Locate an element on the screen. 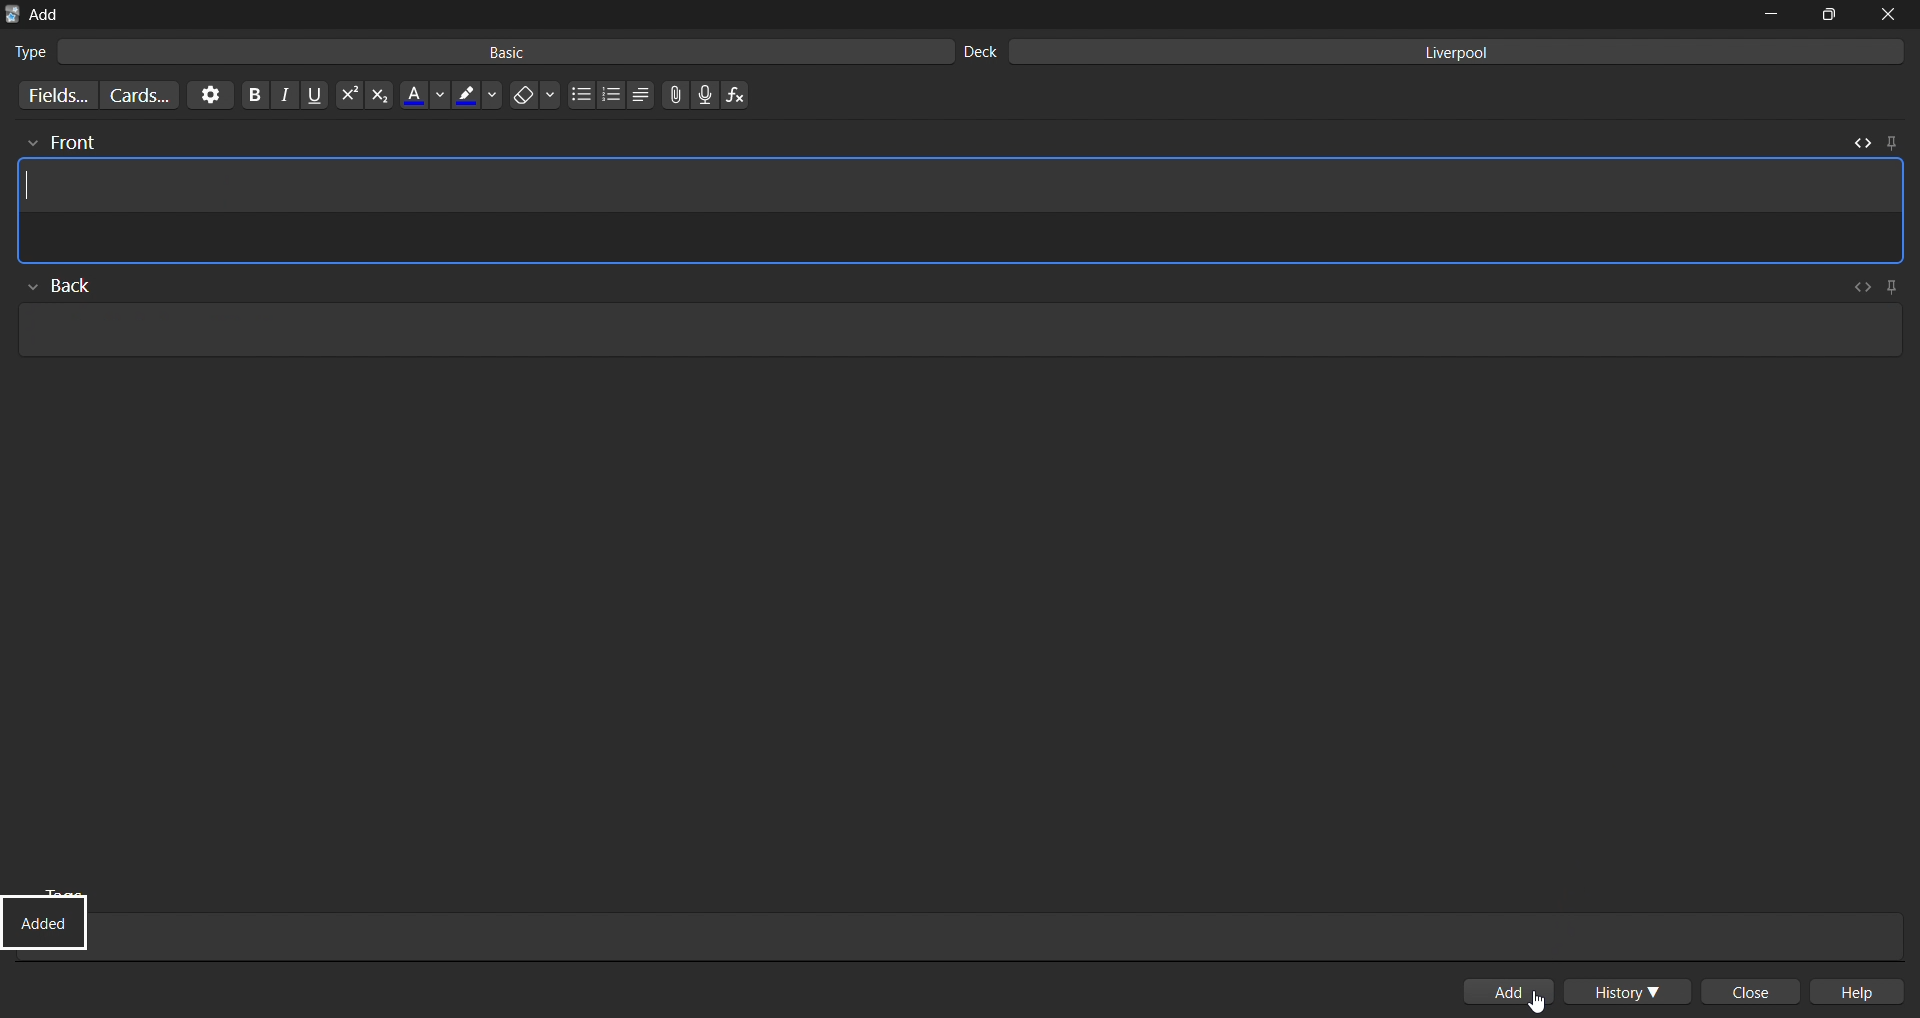 This screenshot has width=1920, height=1018. card preview is located at coordinates (965, 189).